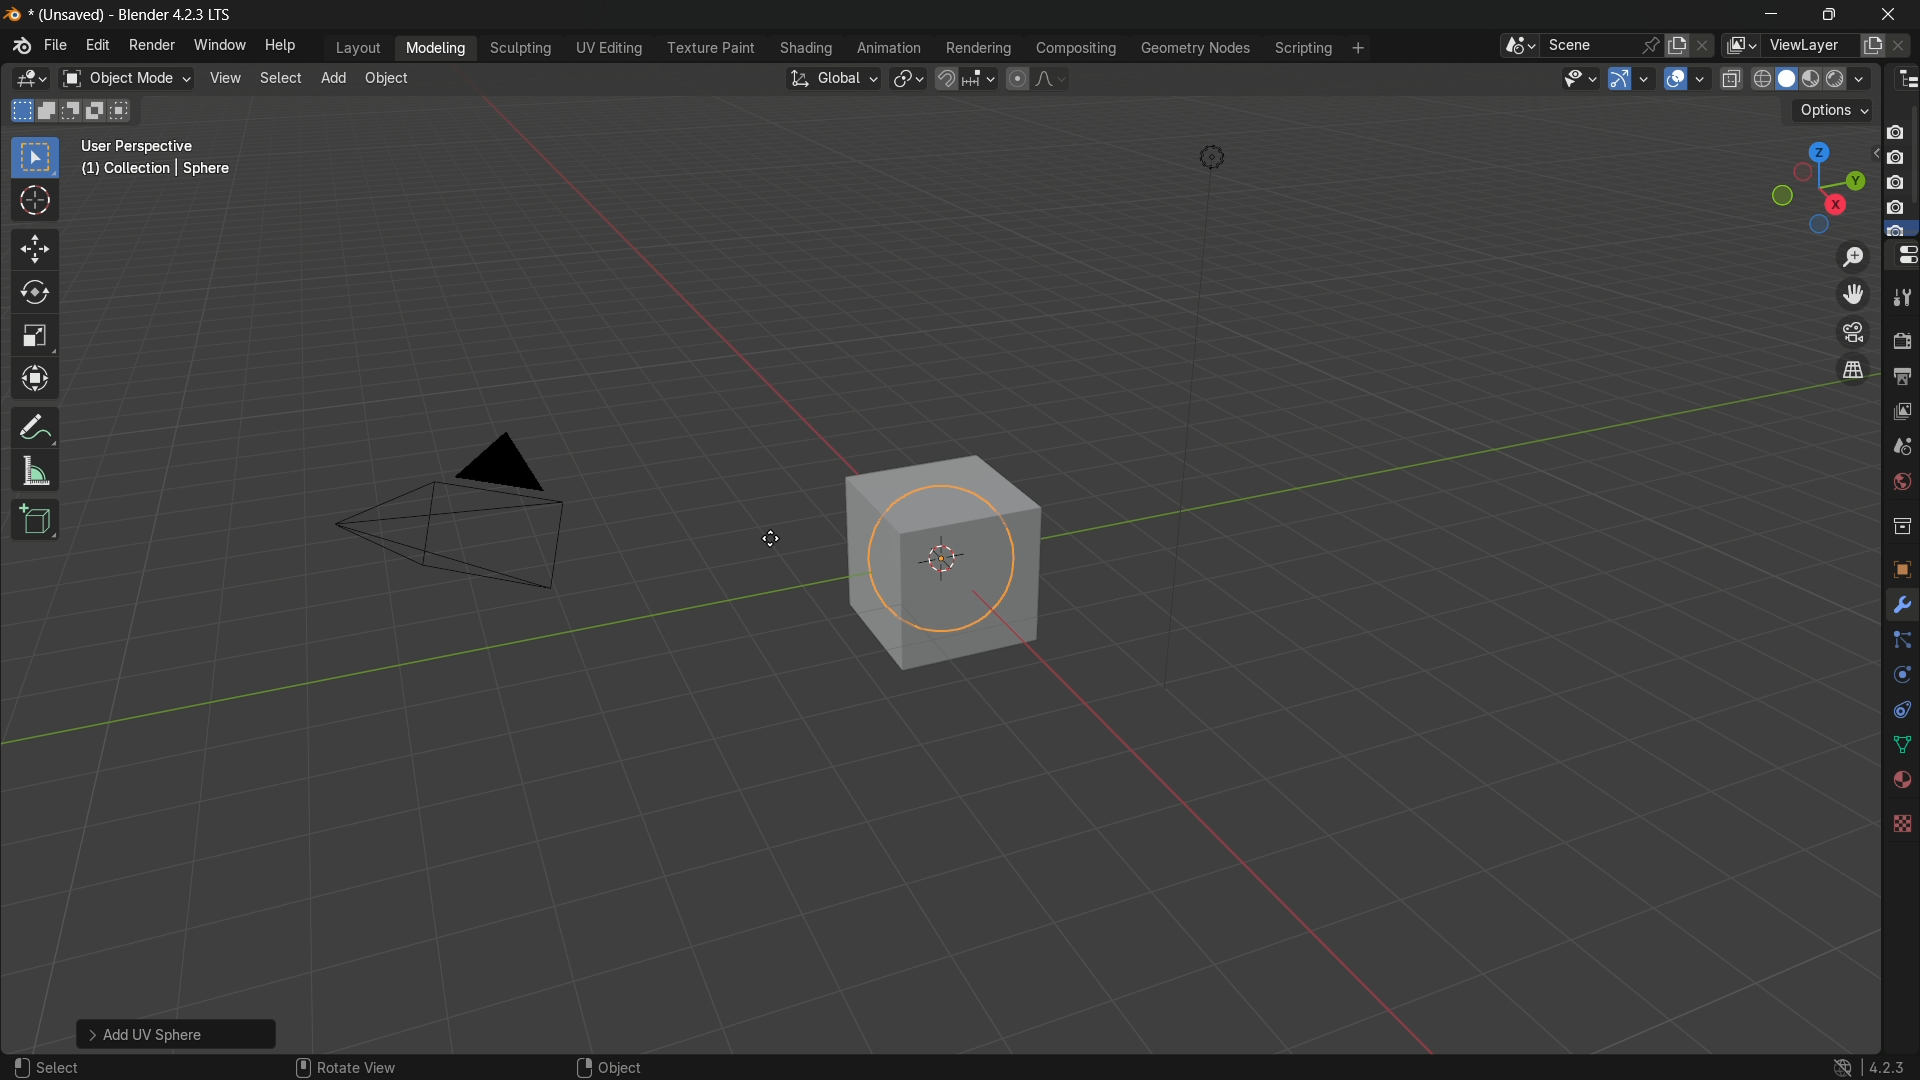 This screenshot has width=1920, height=1080. I want to click on invert existing selection, so click(100, 110).